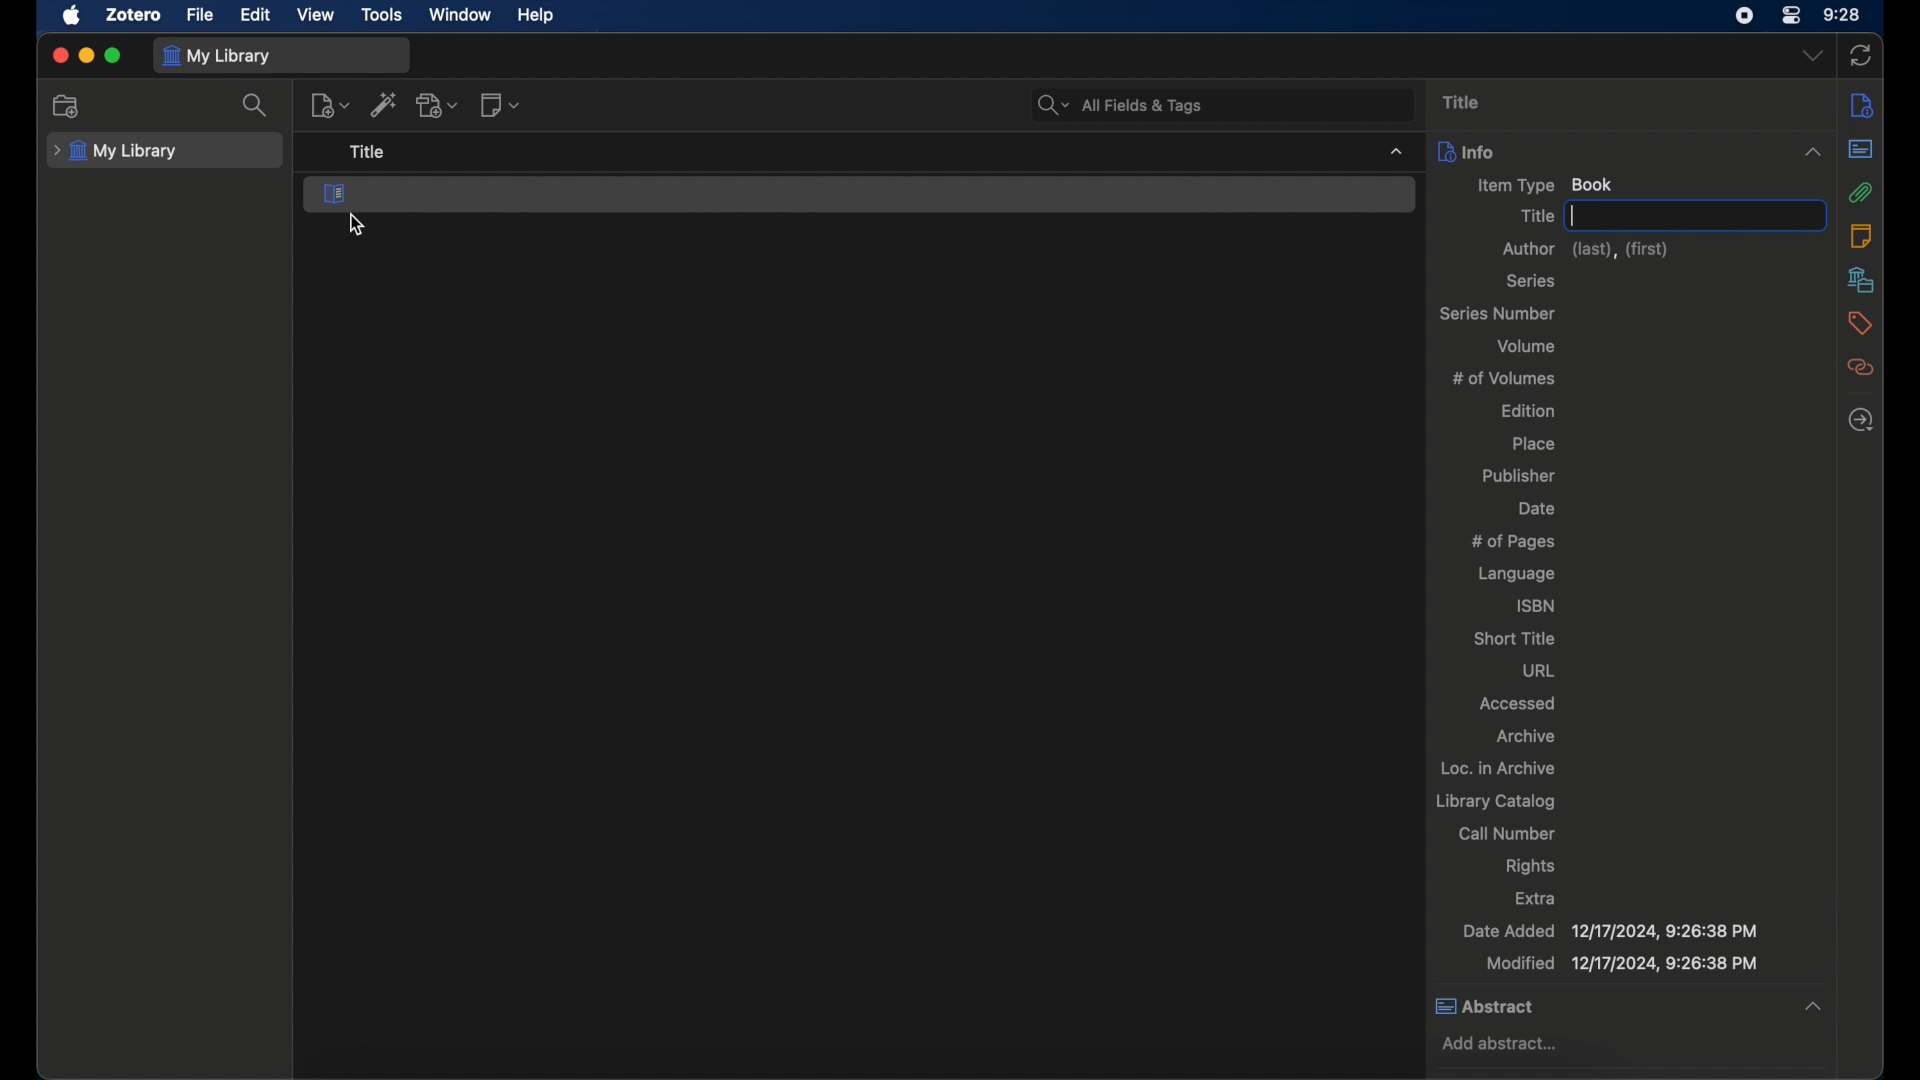 This screenshot has height=1080, width=1920. What do you see at coordinates (1628, 150) in the screenshot?
I see `info` at bounding box center [1628, 150].